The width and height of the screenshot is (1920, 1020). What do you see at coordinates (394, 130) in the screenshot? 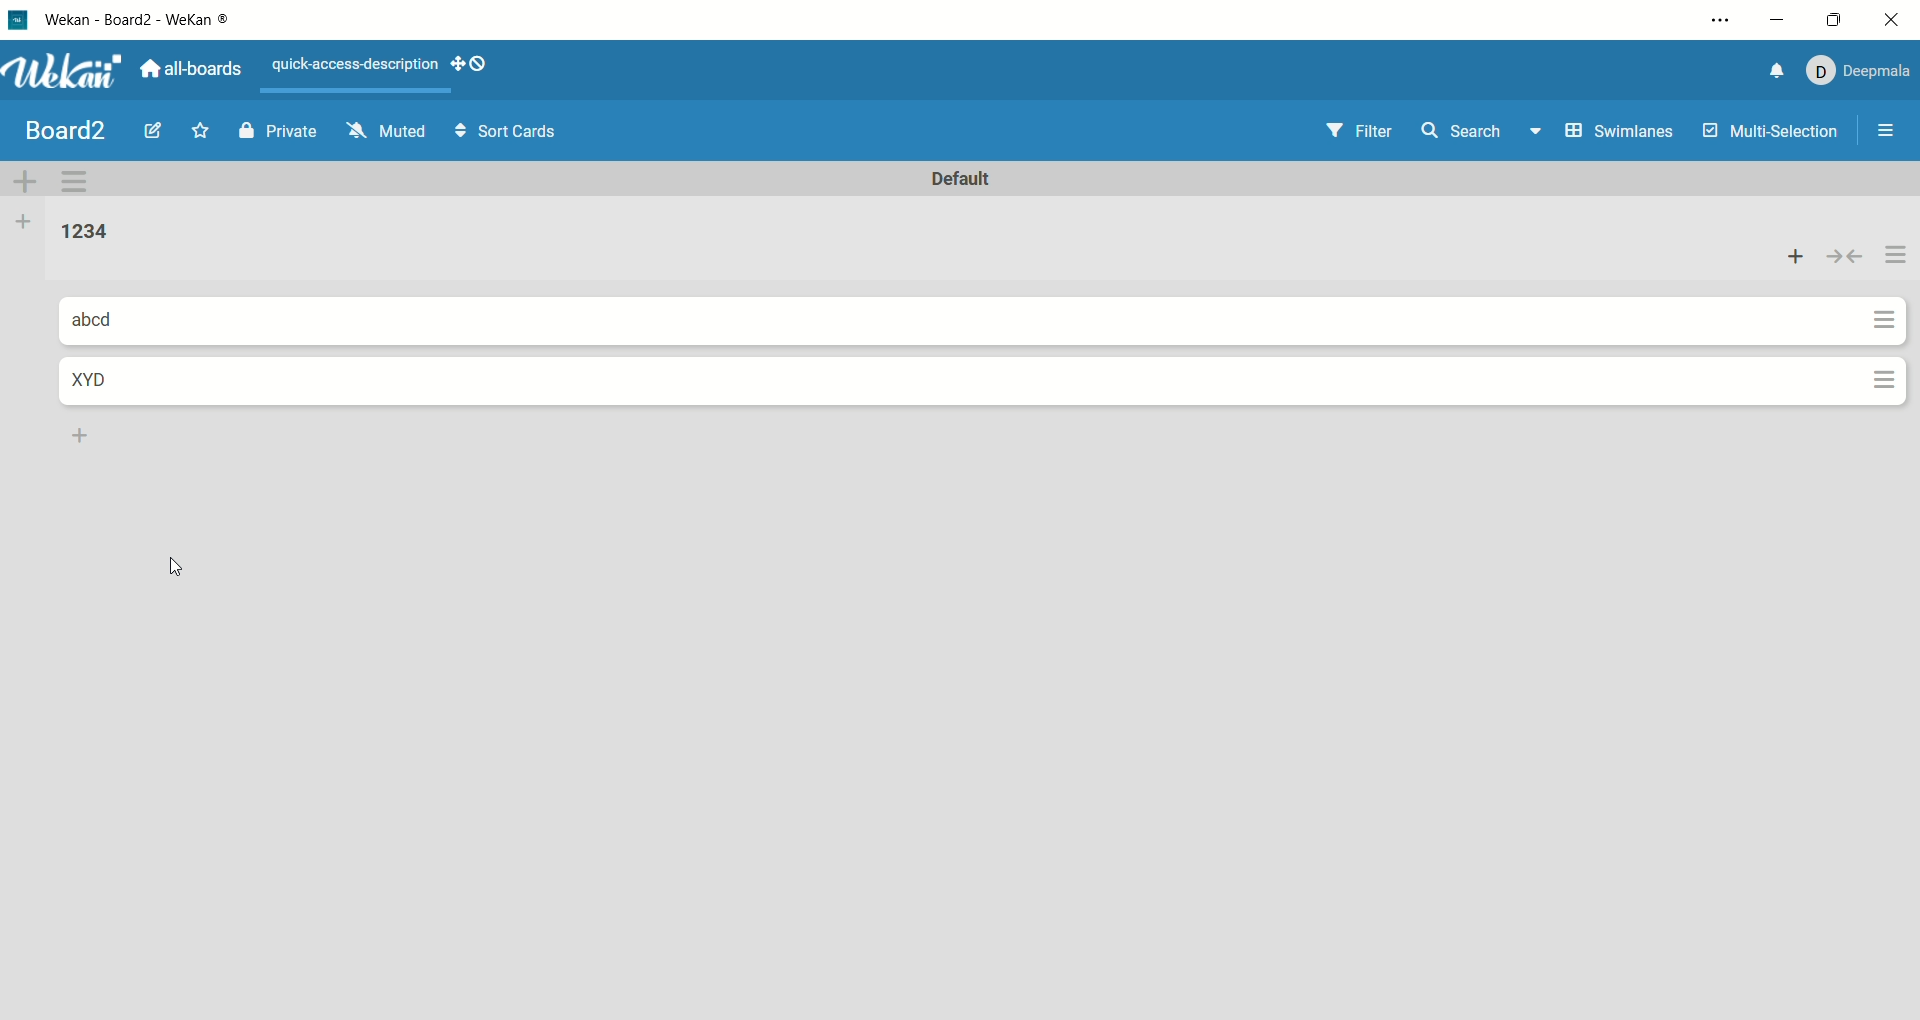
I see `muted` at bounding box center [394, 130].